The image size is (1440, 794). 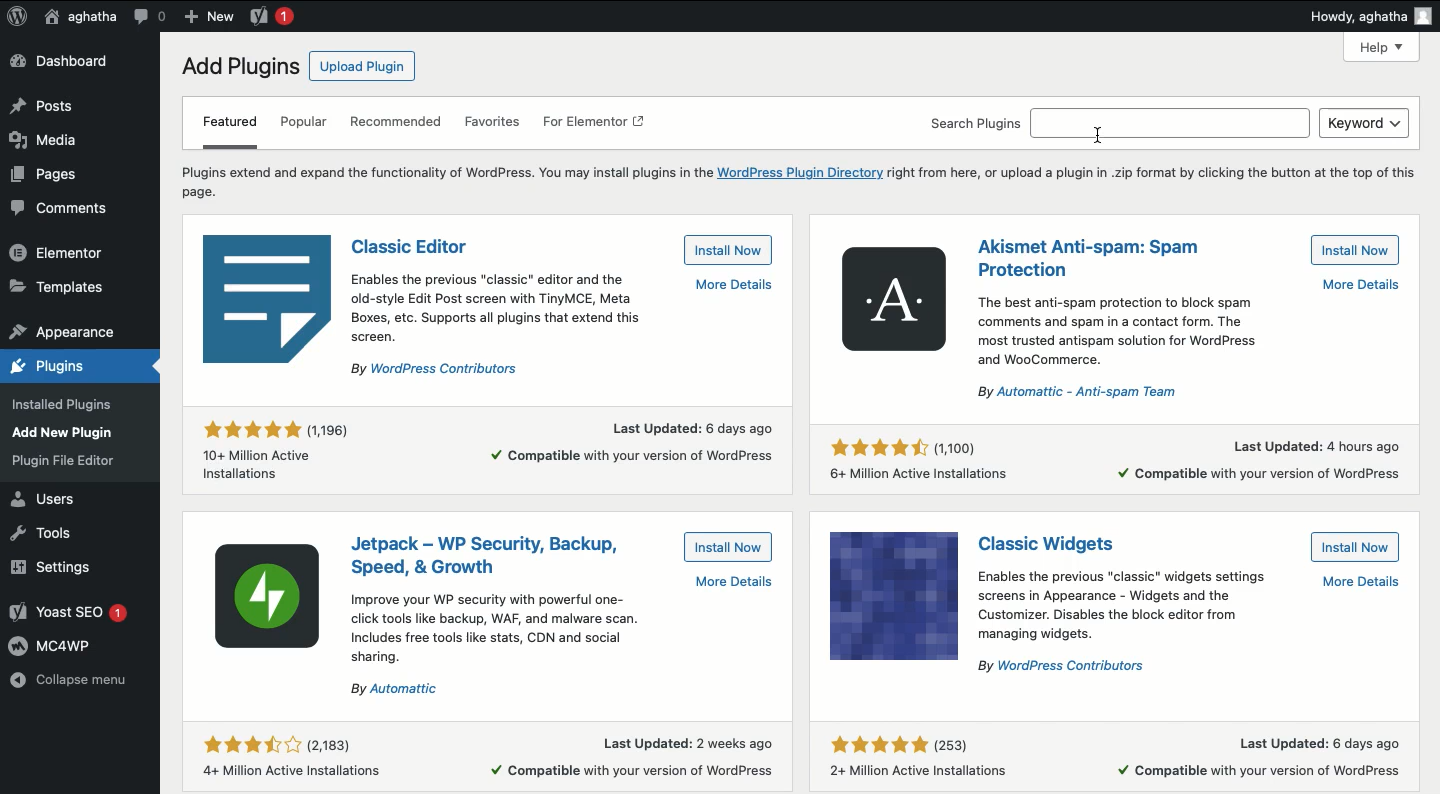 I want to click on plugins, so click(x=70, y=367).